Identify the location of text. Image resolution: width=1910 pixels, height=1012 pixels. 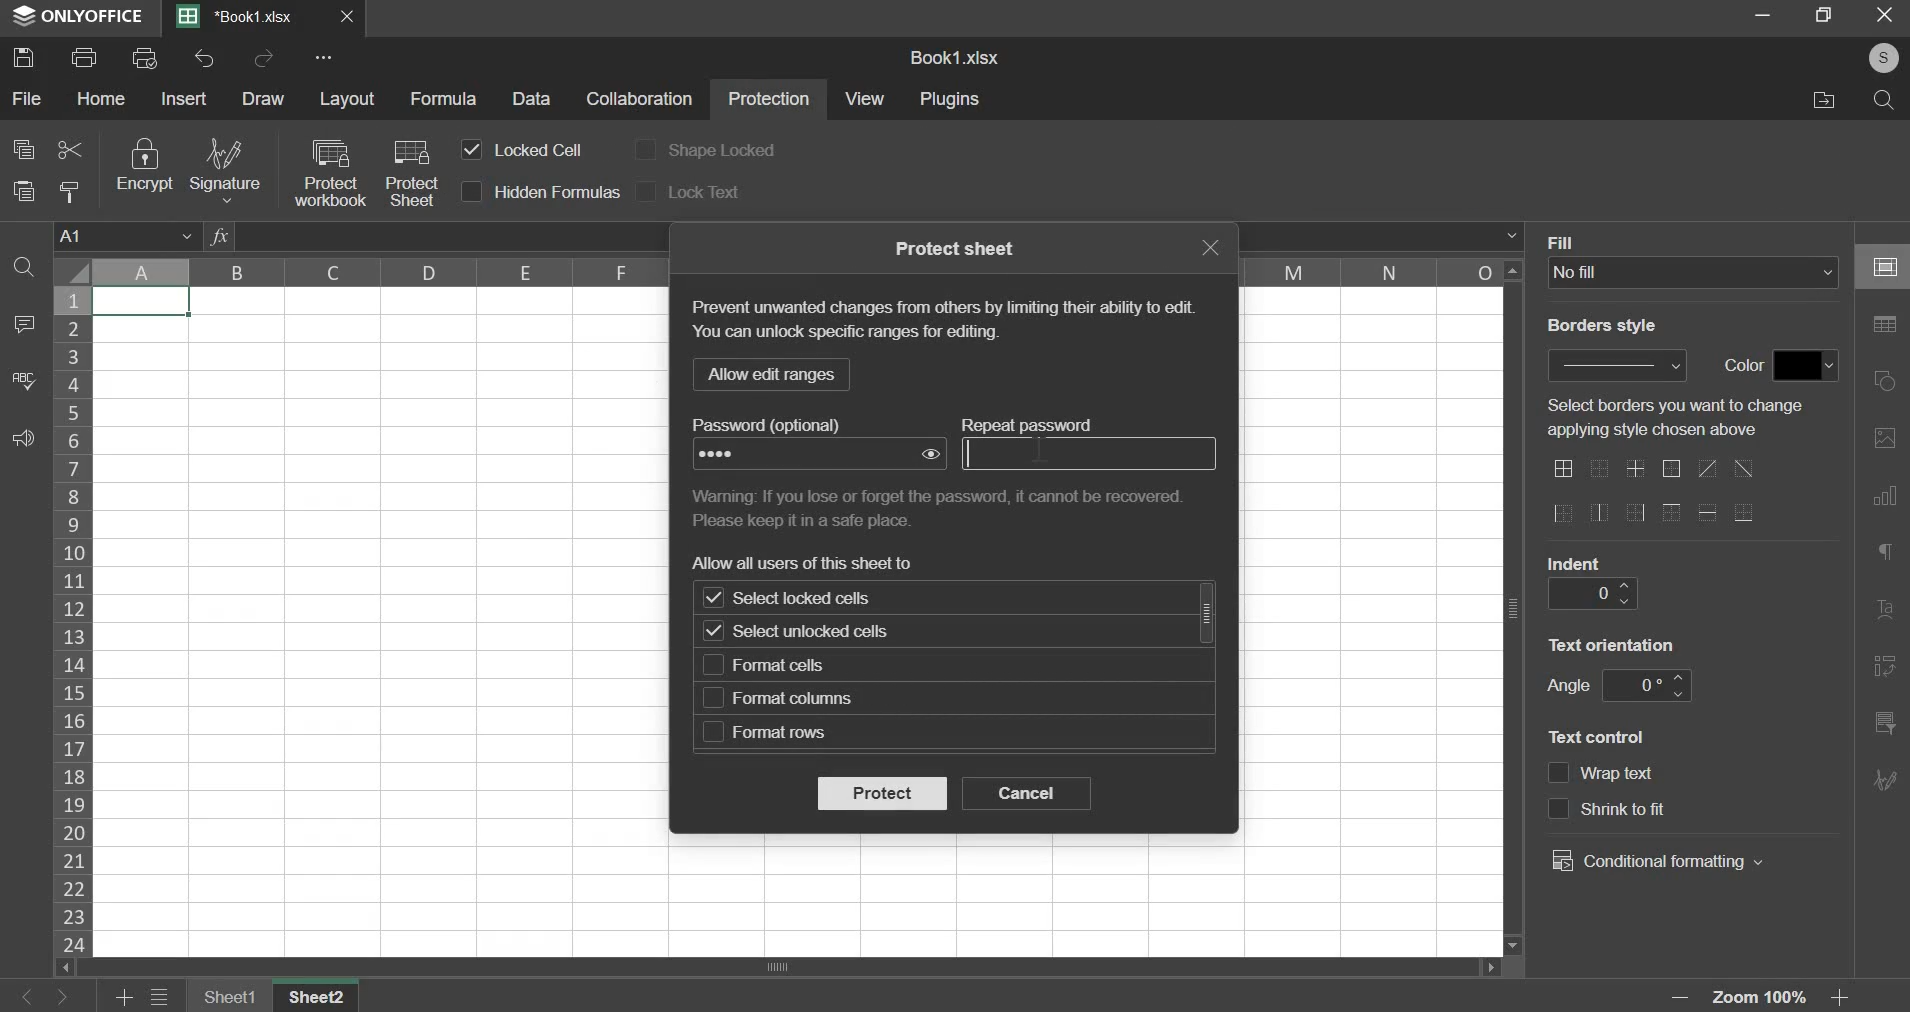
(1032, 424).